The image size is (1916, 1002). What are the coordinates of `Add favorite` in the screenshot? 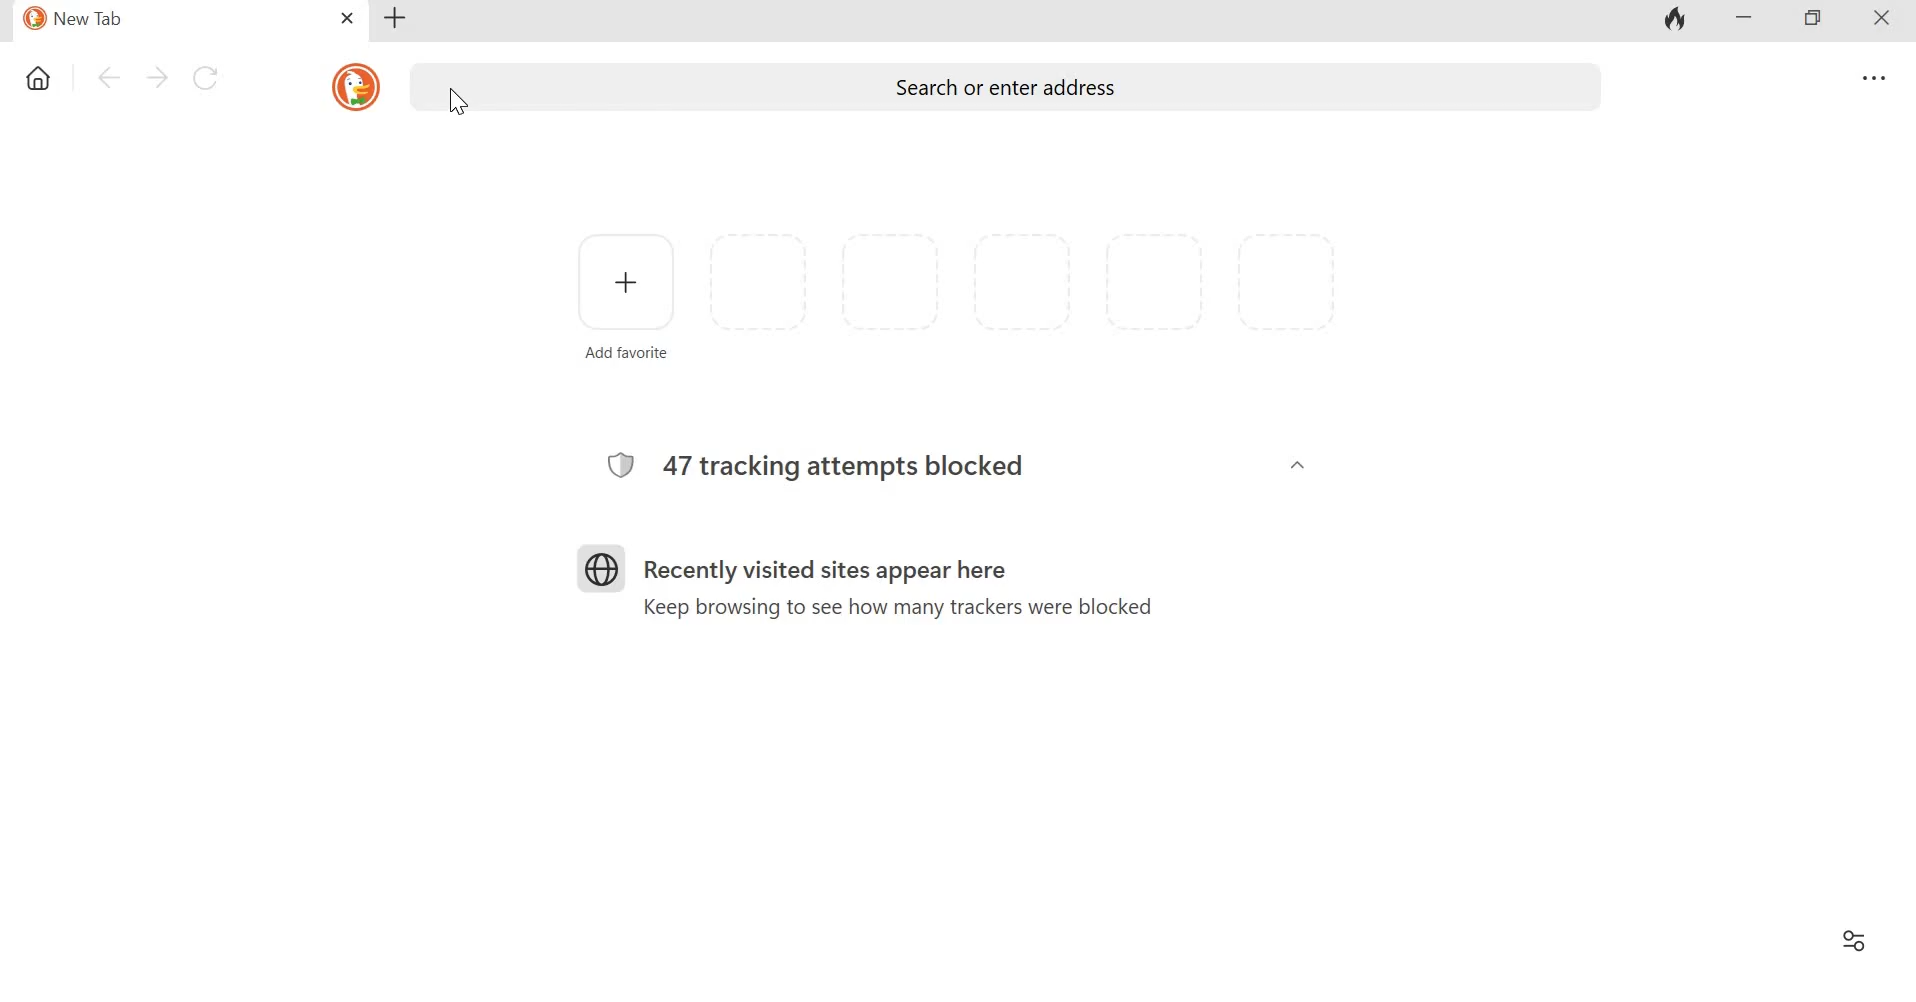 It's located at (620, 298).